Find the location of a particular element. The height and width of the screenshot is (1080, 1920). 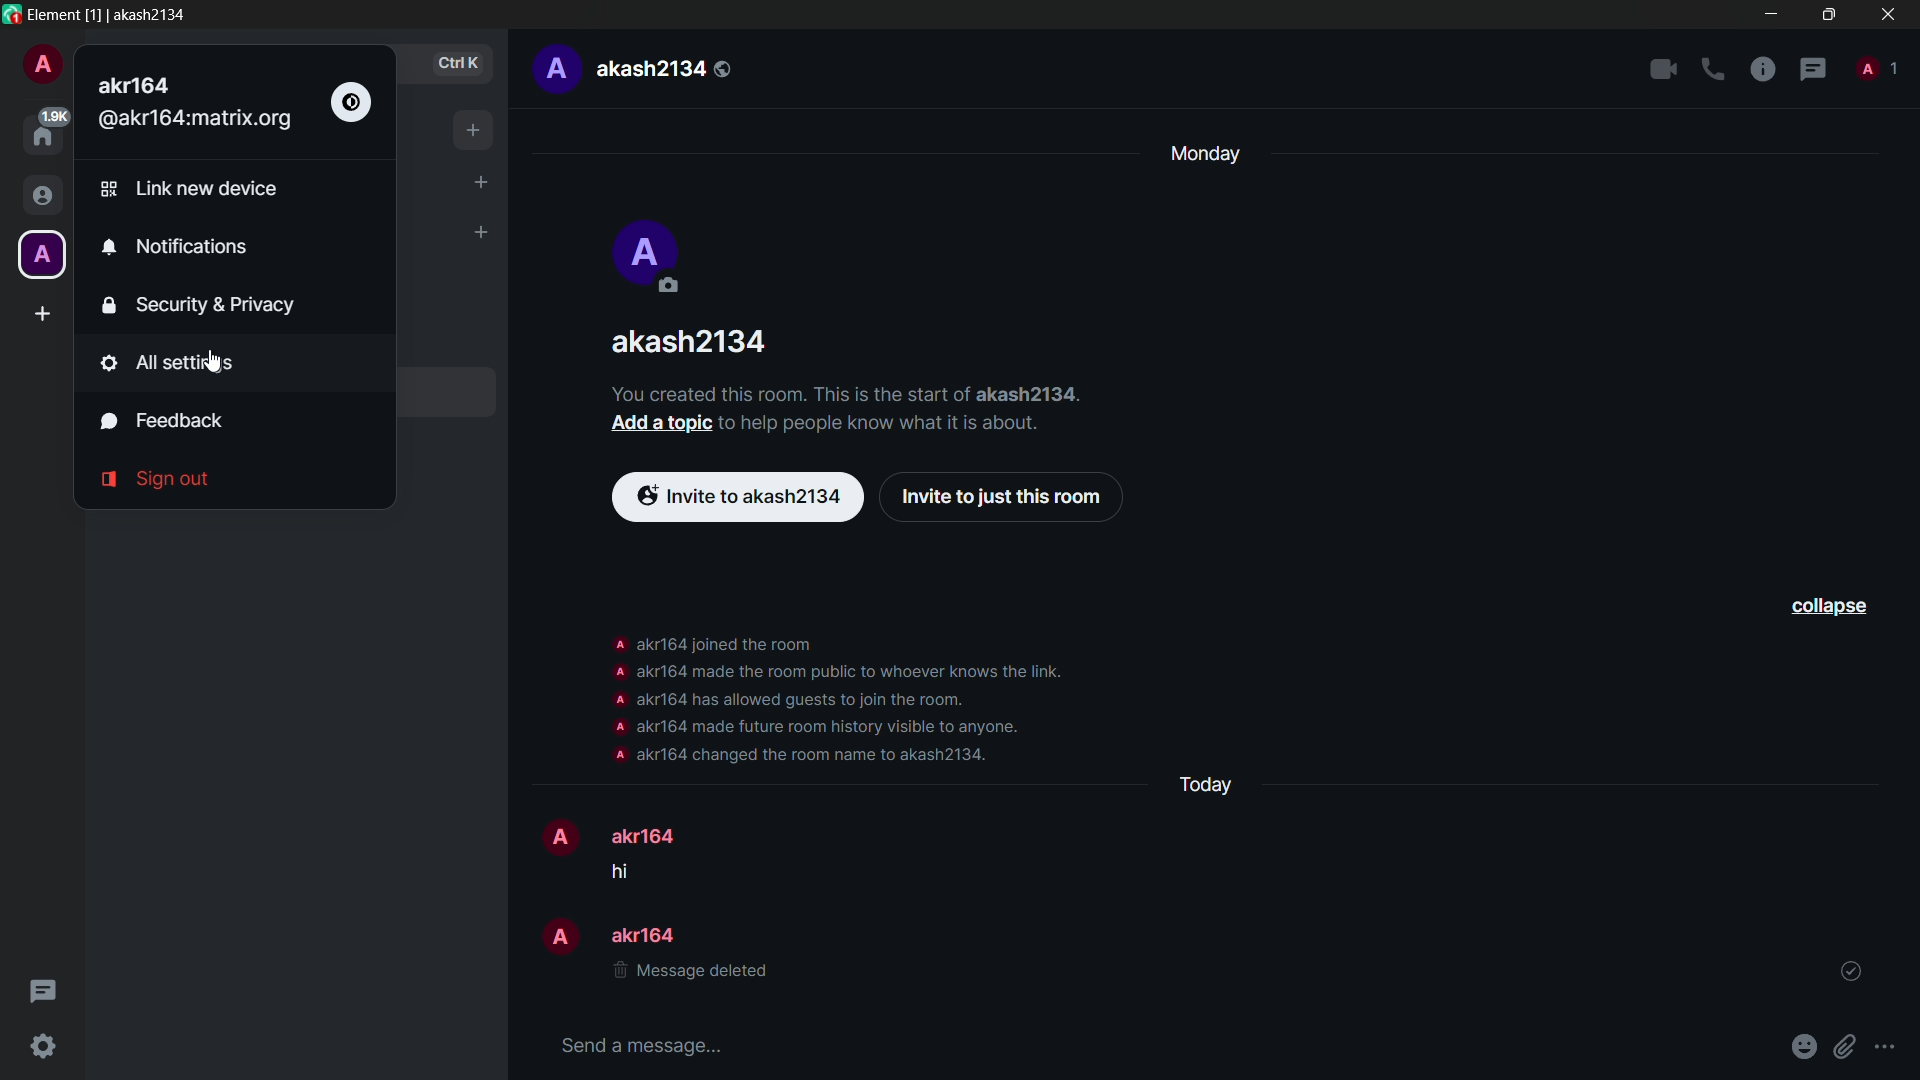

add room is located at coordinates (480, 234).